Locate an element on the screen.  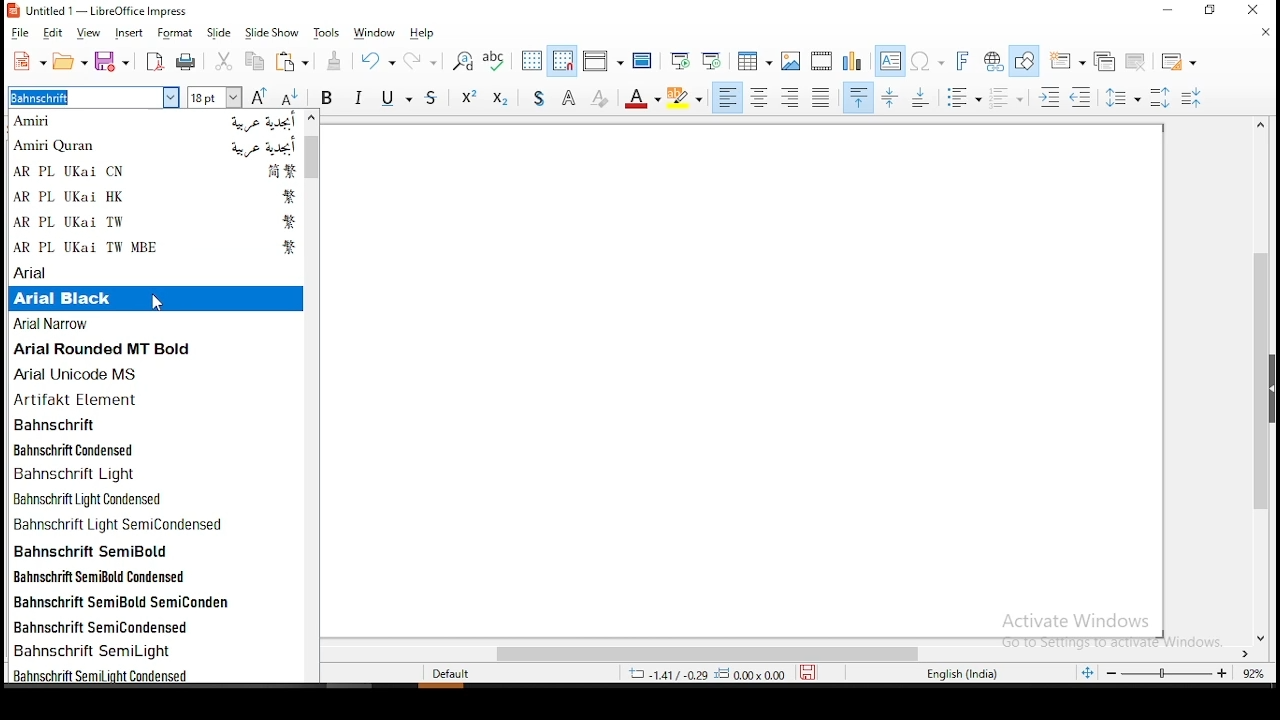
file is located at coordinates (23, 33).